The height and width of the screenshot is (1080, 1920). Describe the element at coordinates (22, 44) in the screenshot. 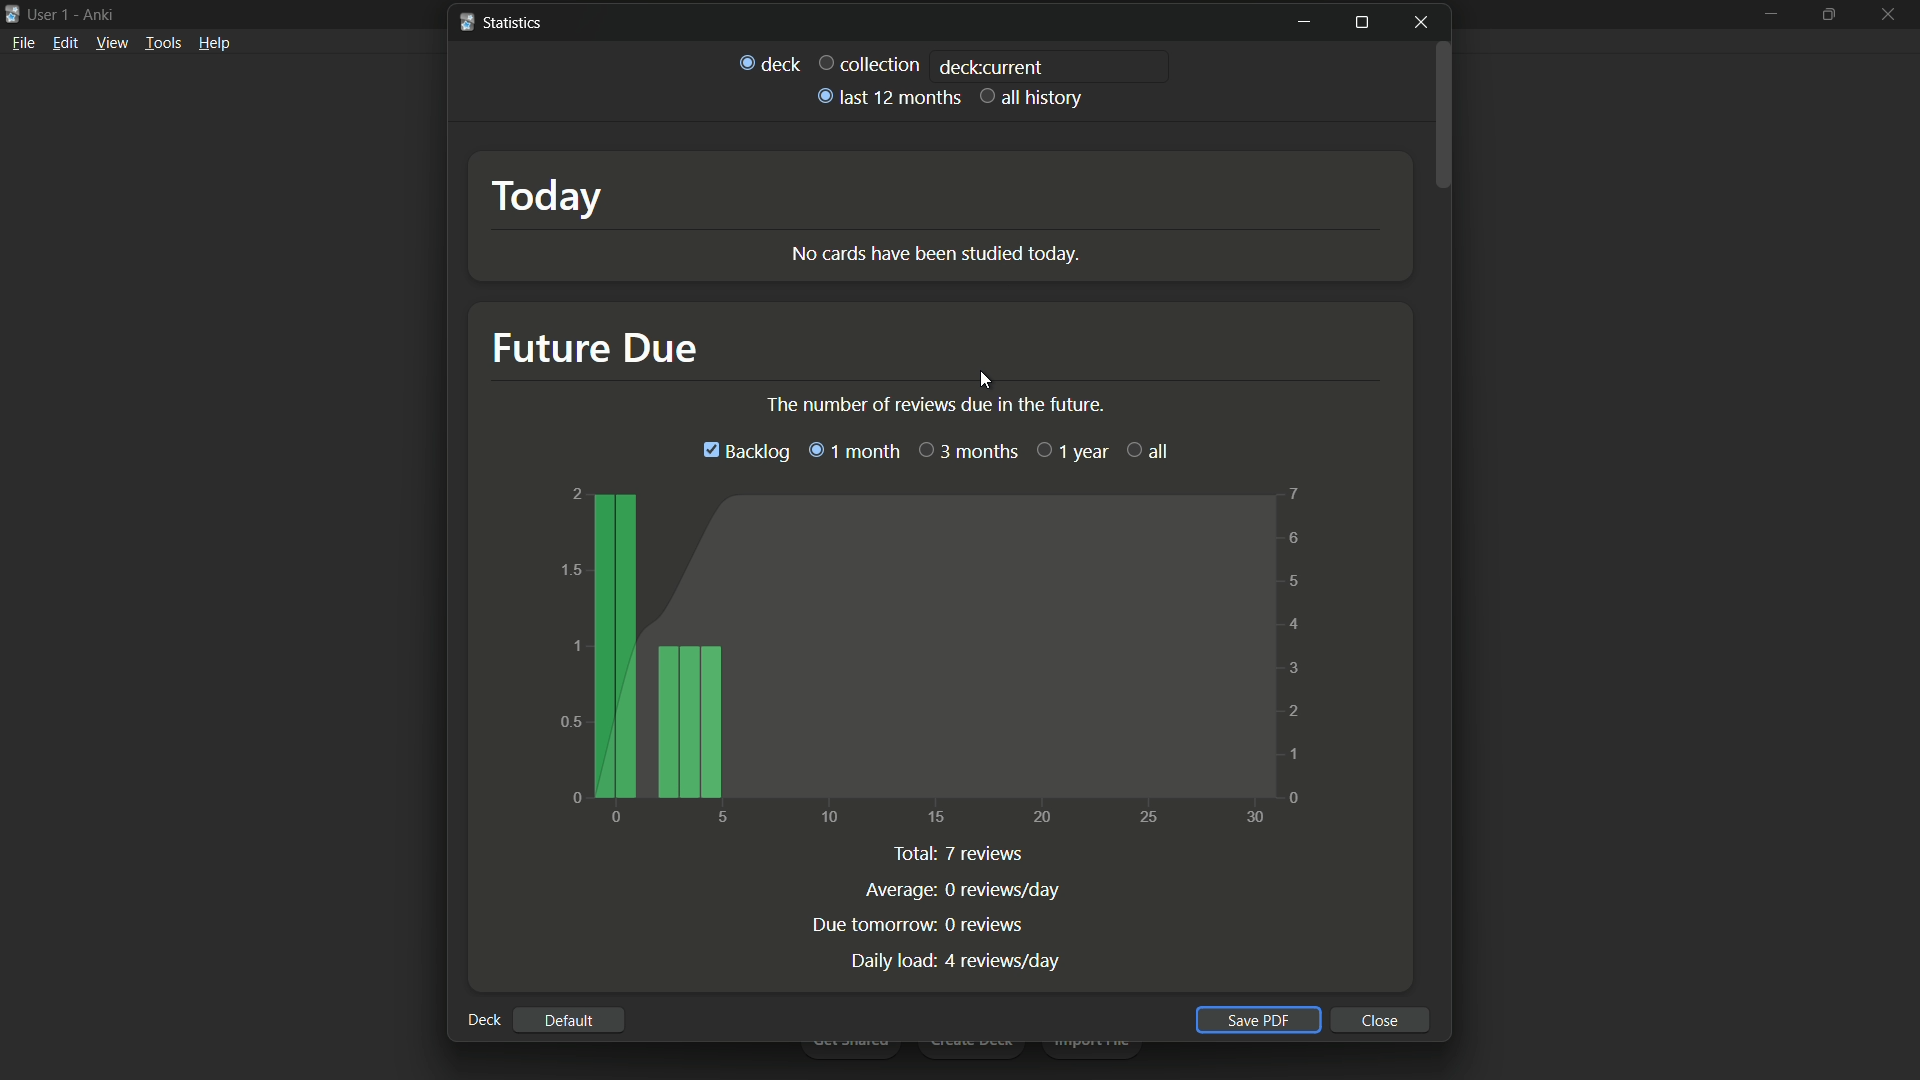

I see `file menu` at that location.